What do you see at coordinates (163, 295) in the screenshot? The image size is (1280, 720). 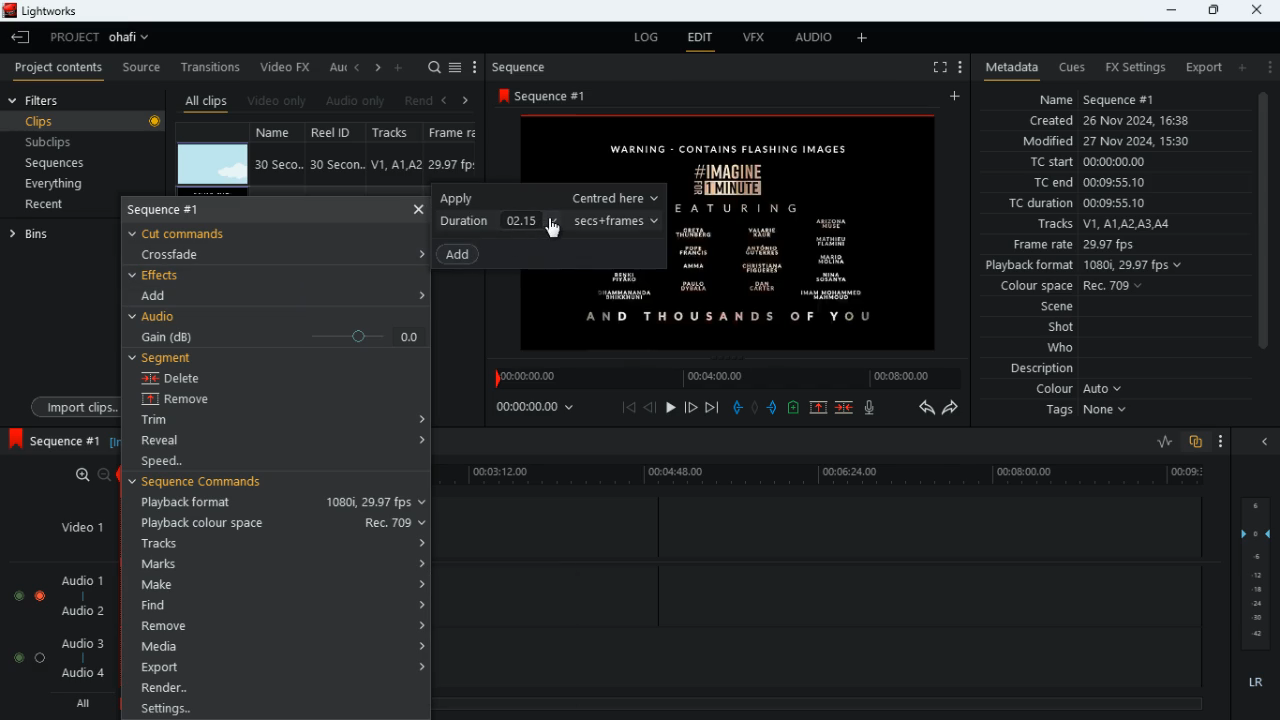 I see `add` at bounding box center [163, 295].